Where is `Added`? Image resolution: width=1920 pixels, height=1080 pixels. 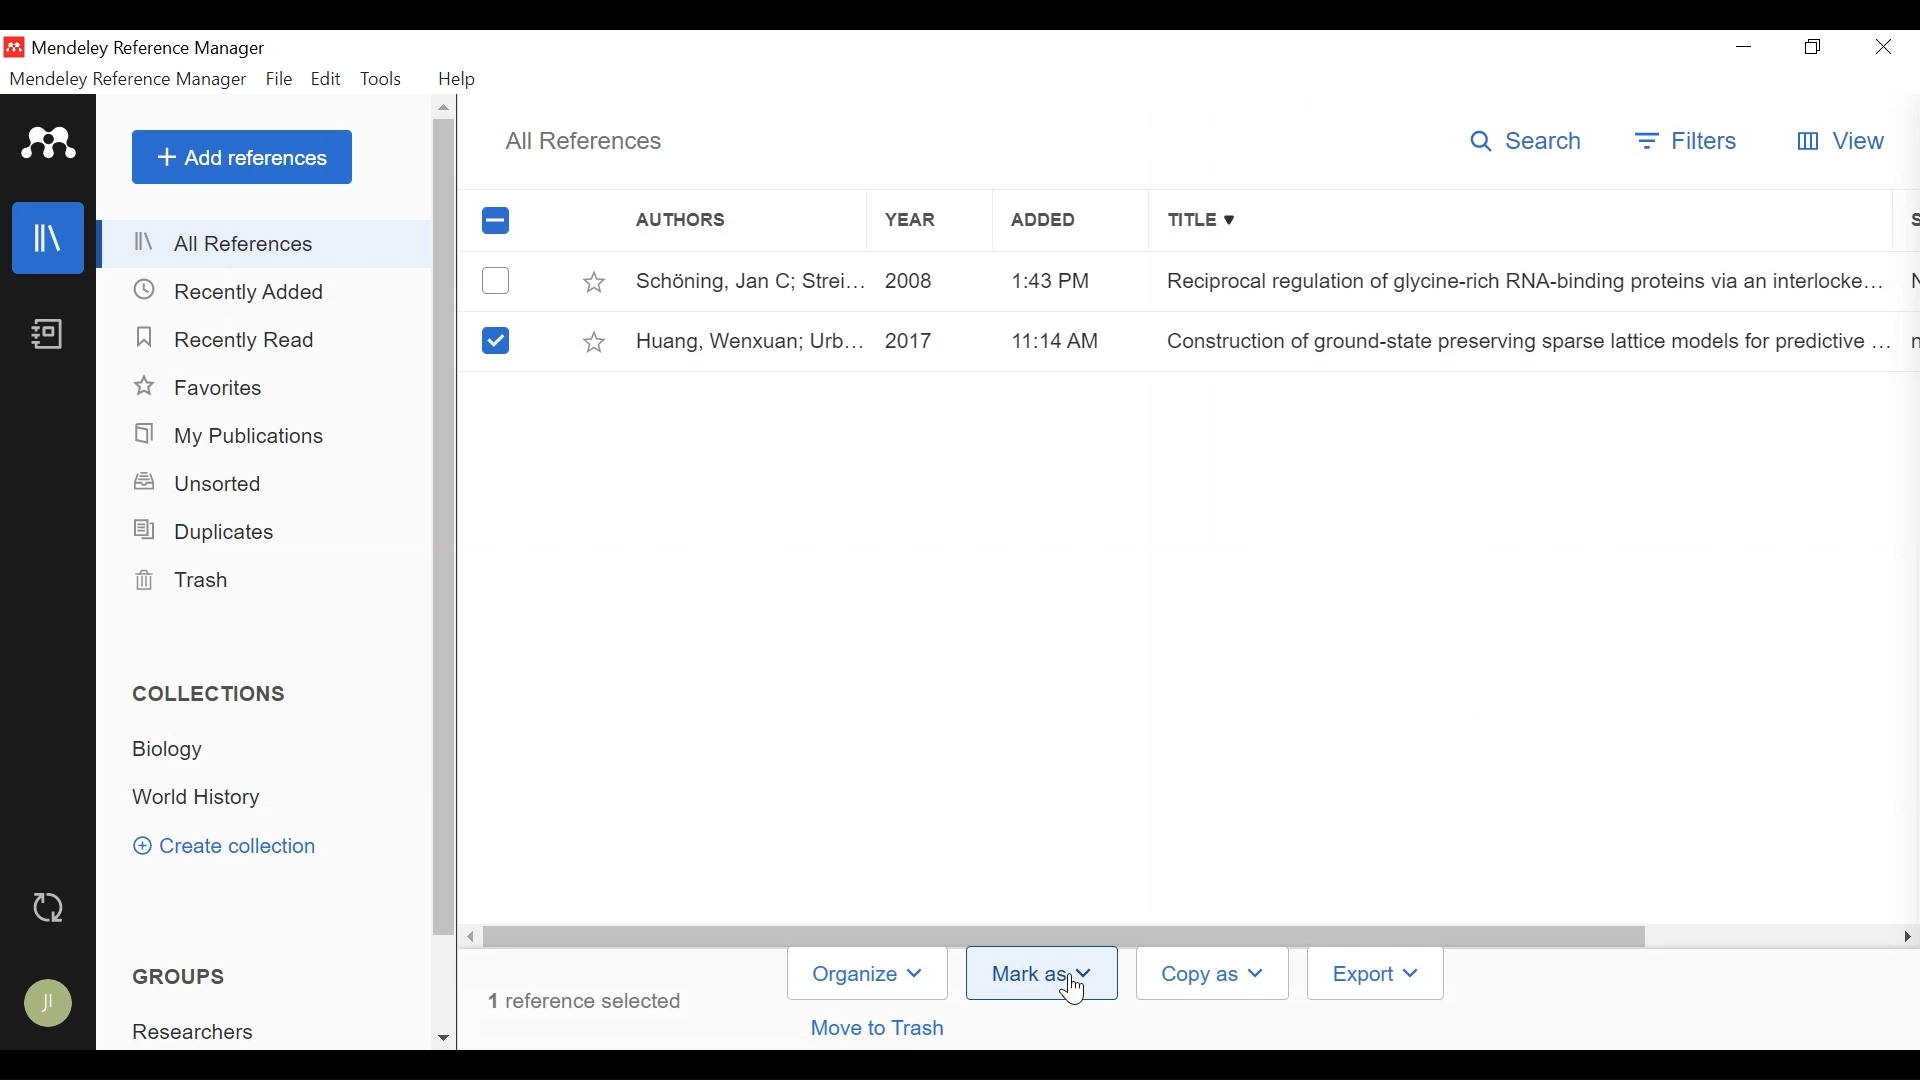 Added is located at coordinates (1051, 225).